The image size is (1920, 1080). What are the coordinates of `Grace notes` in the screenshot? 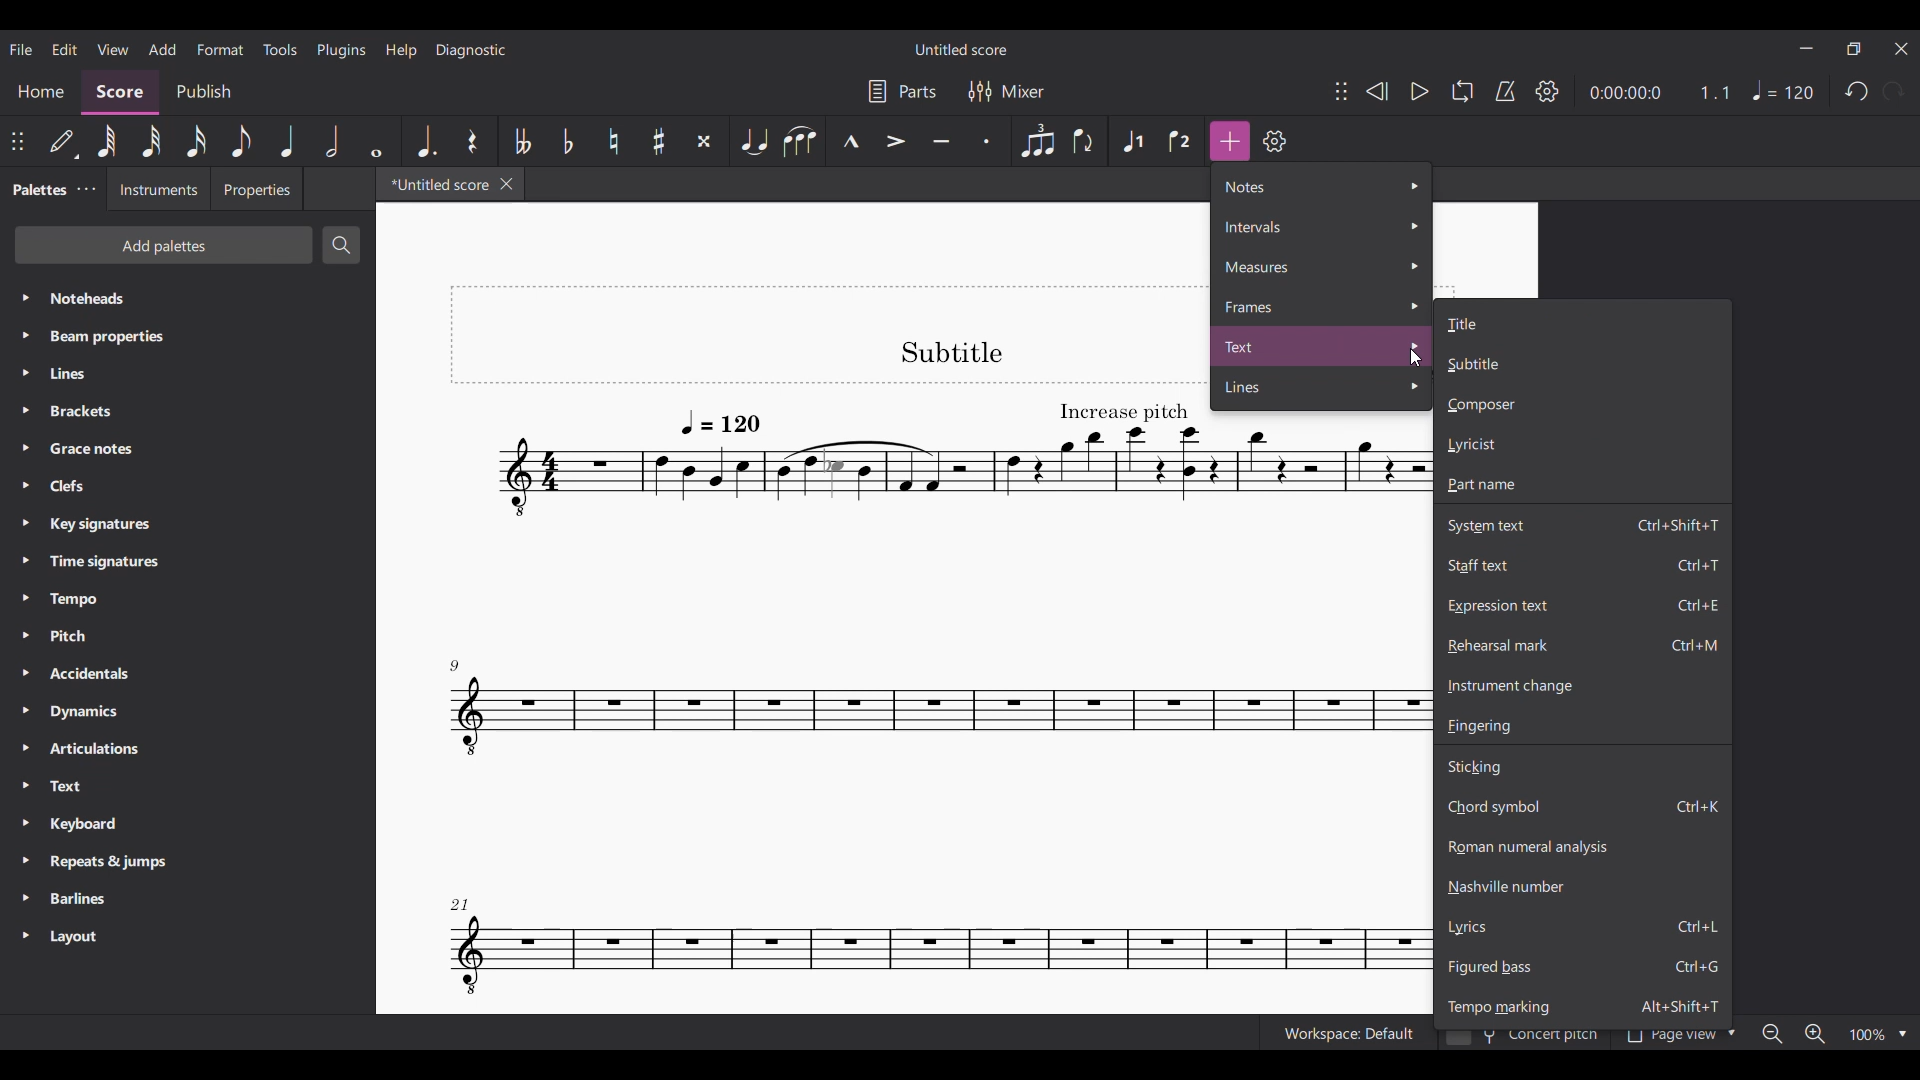 It's located at (187, 449).